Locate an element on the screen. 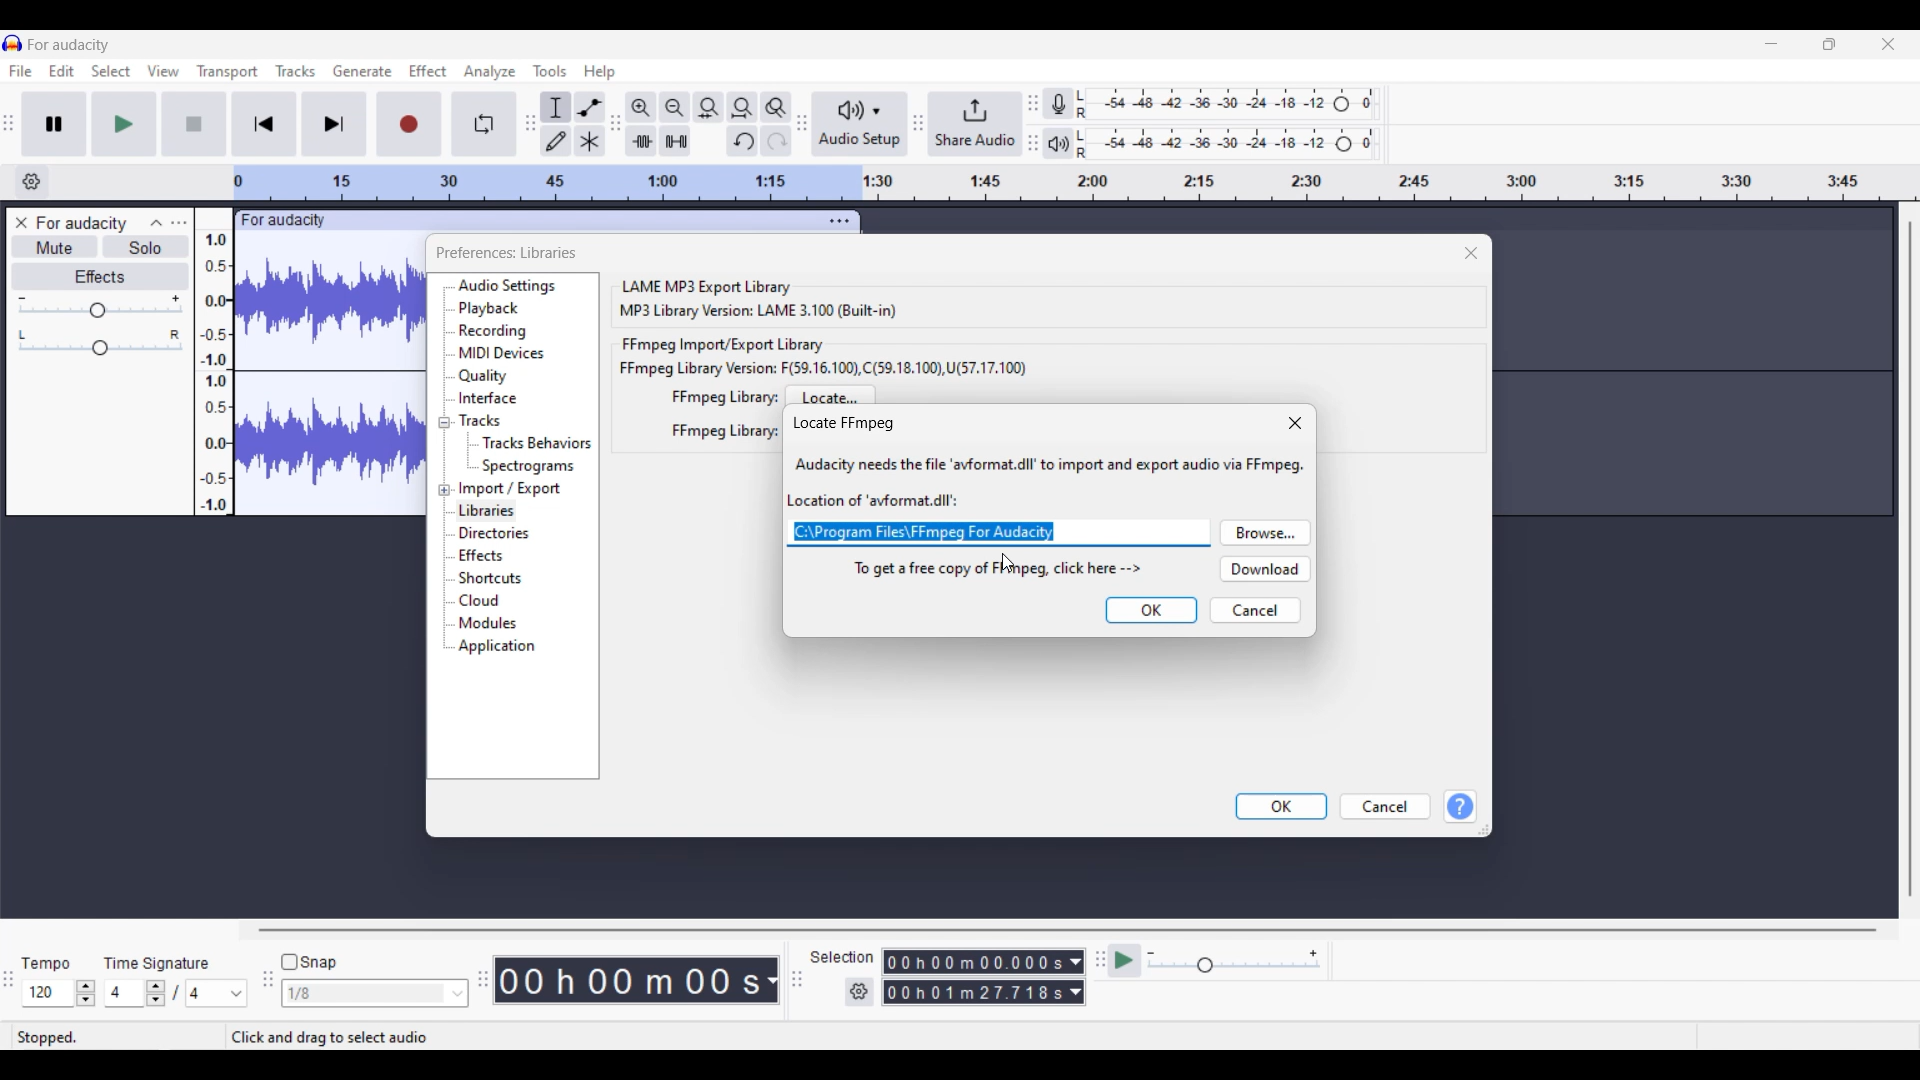 The height and width of the screenshot is (1080, 1920). tempo is located at coordinates (46, 964).